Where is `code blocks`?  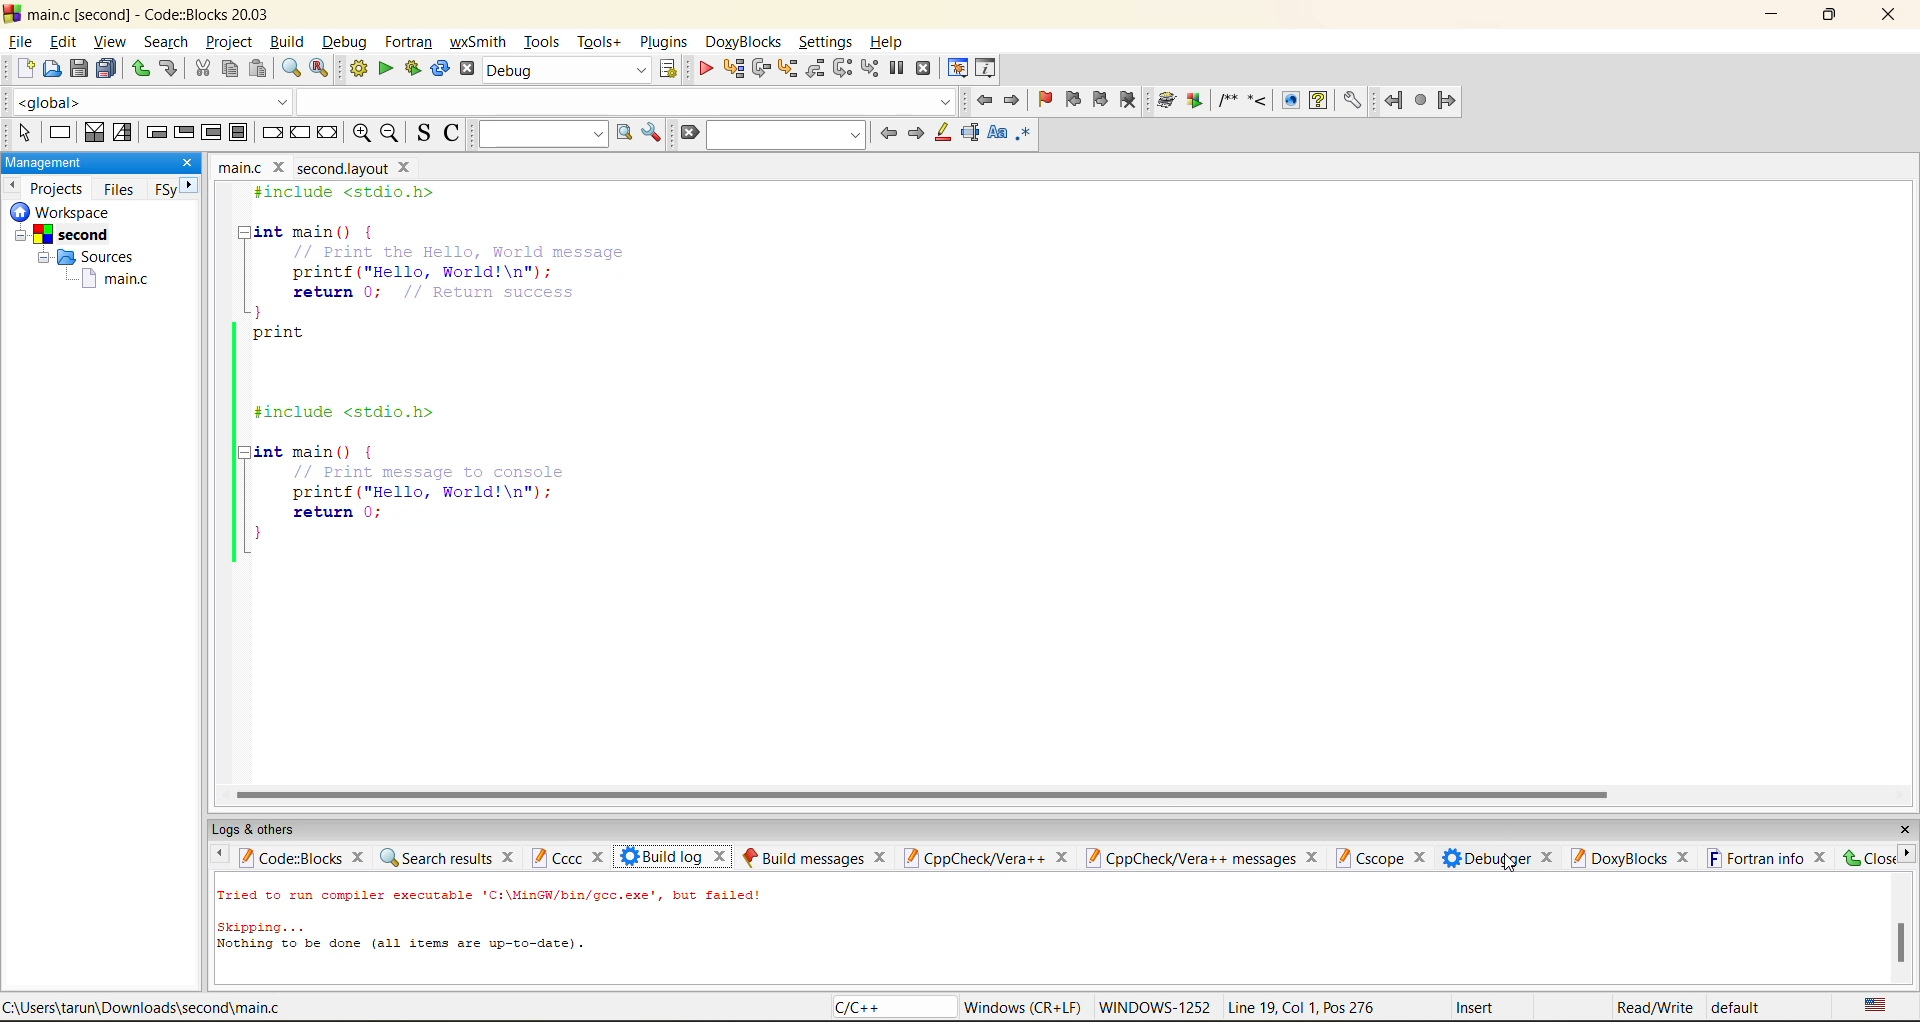
code blocks is located at coordinates (305, 860).